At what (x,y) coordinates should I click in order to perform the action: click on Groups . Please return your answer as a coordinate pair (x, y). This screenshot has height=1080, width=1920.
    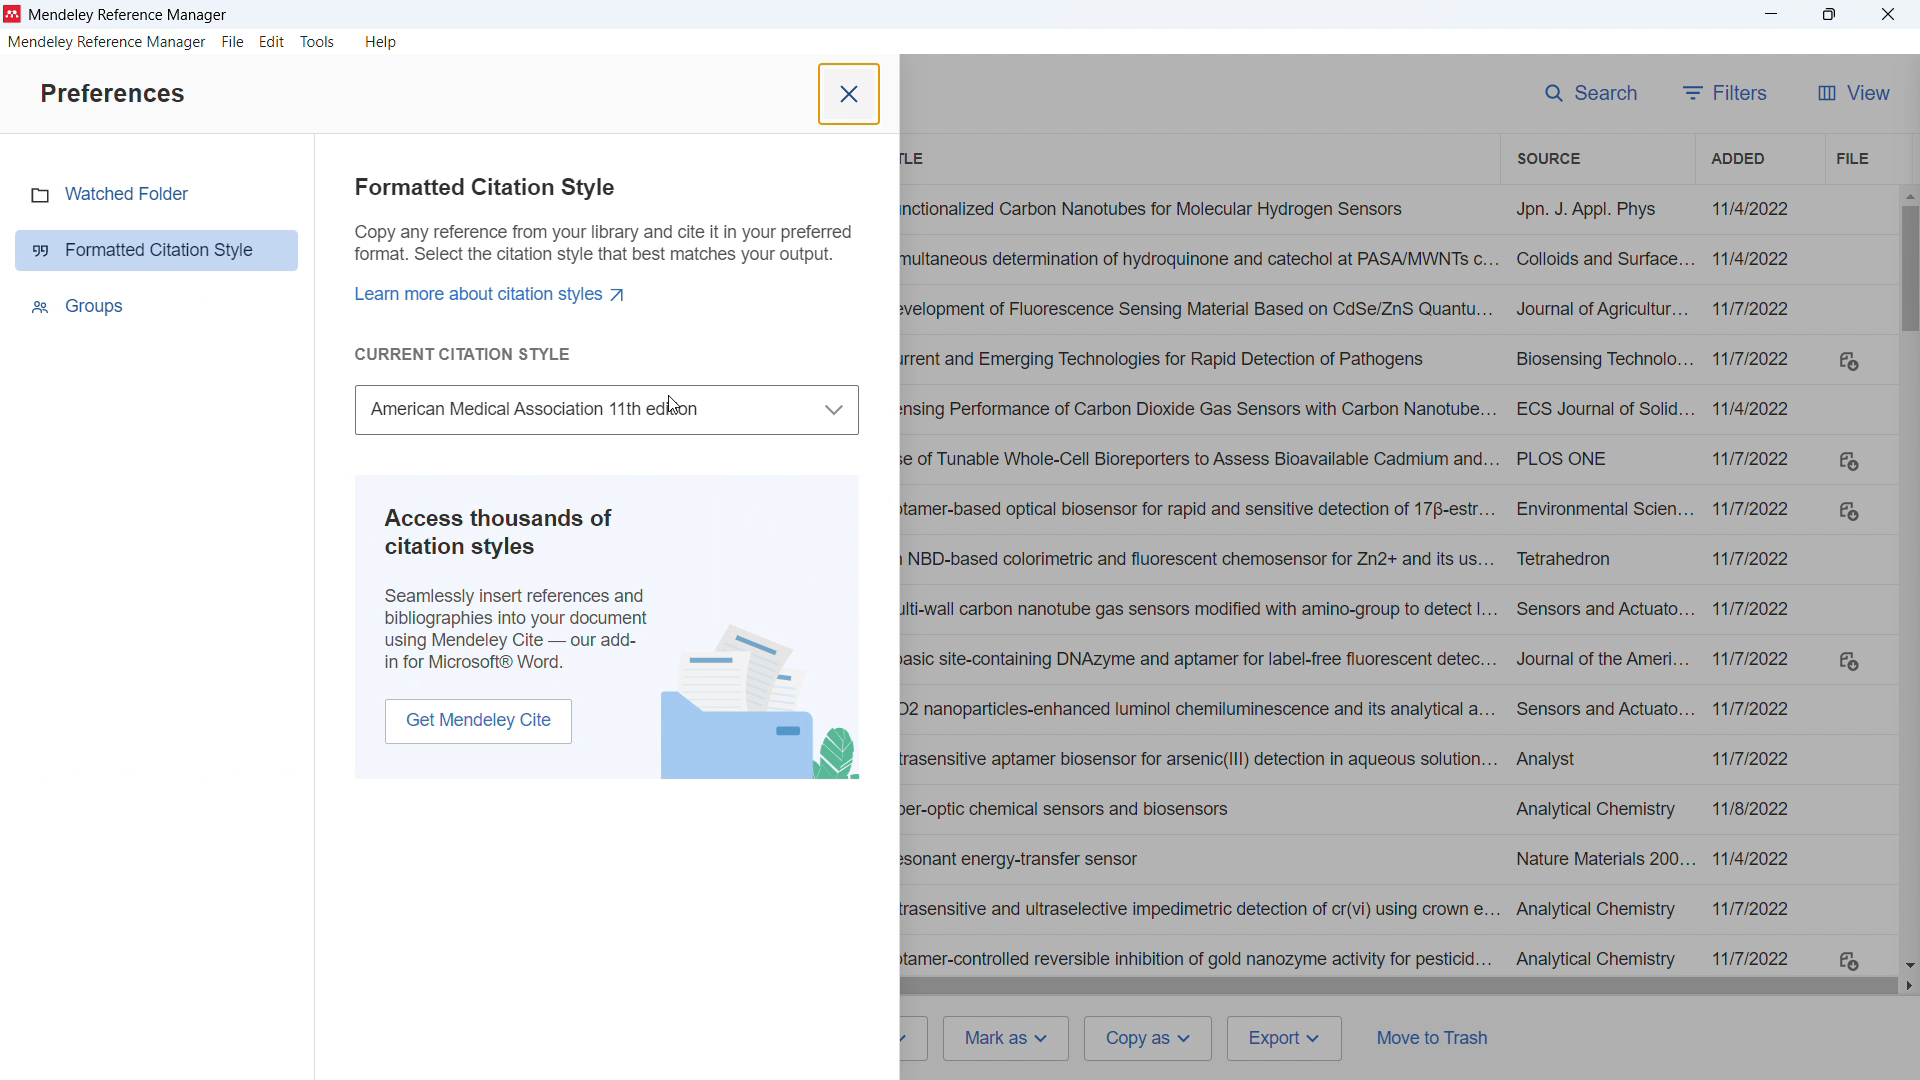
    Looking at the image, I should click on (82, 307).